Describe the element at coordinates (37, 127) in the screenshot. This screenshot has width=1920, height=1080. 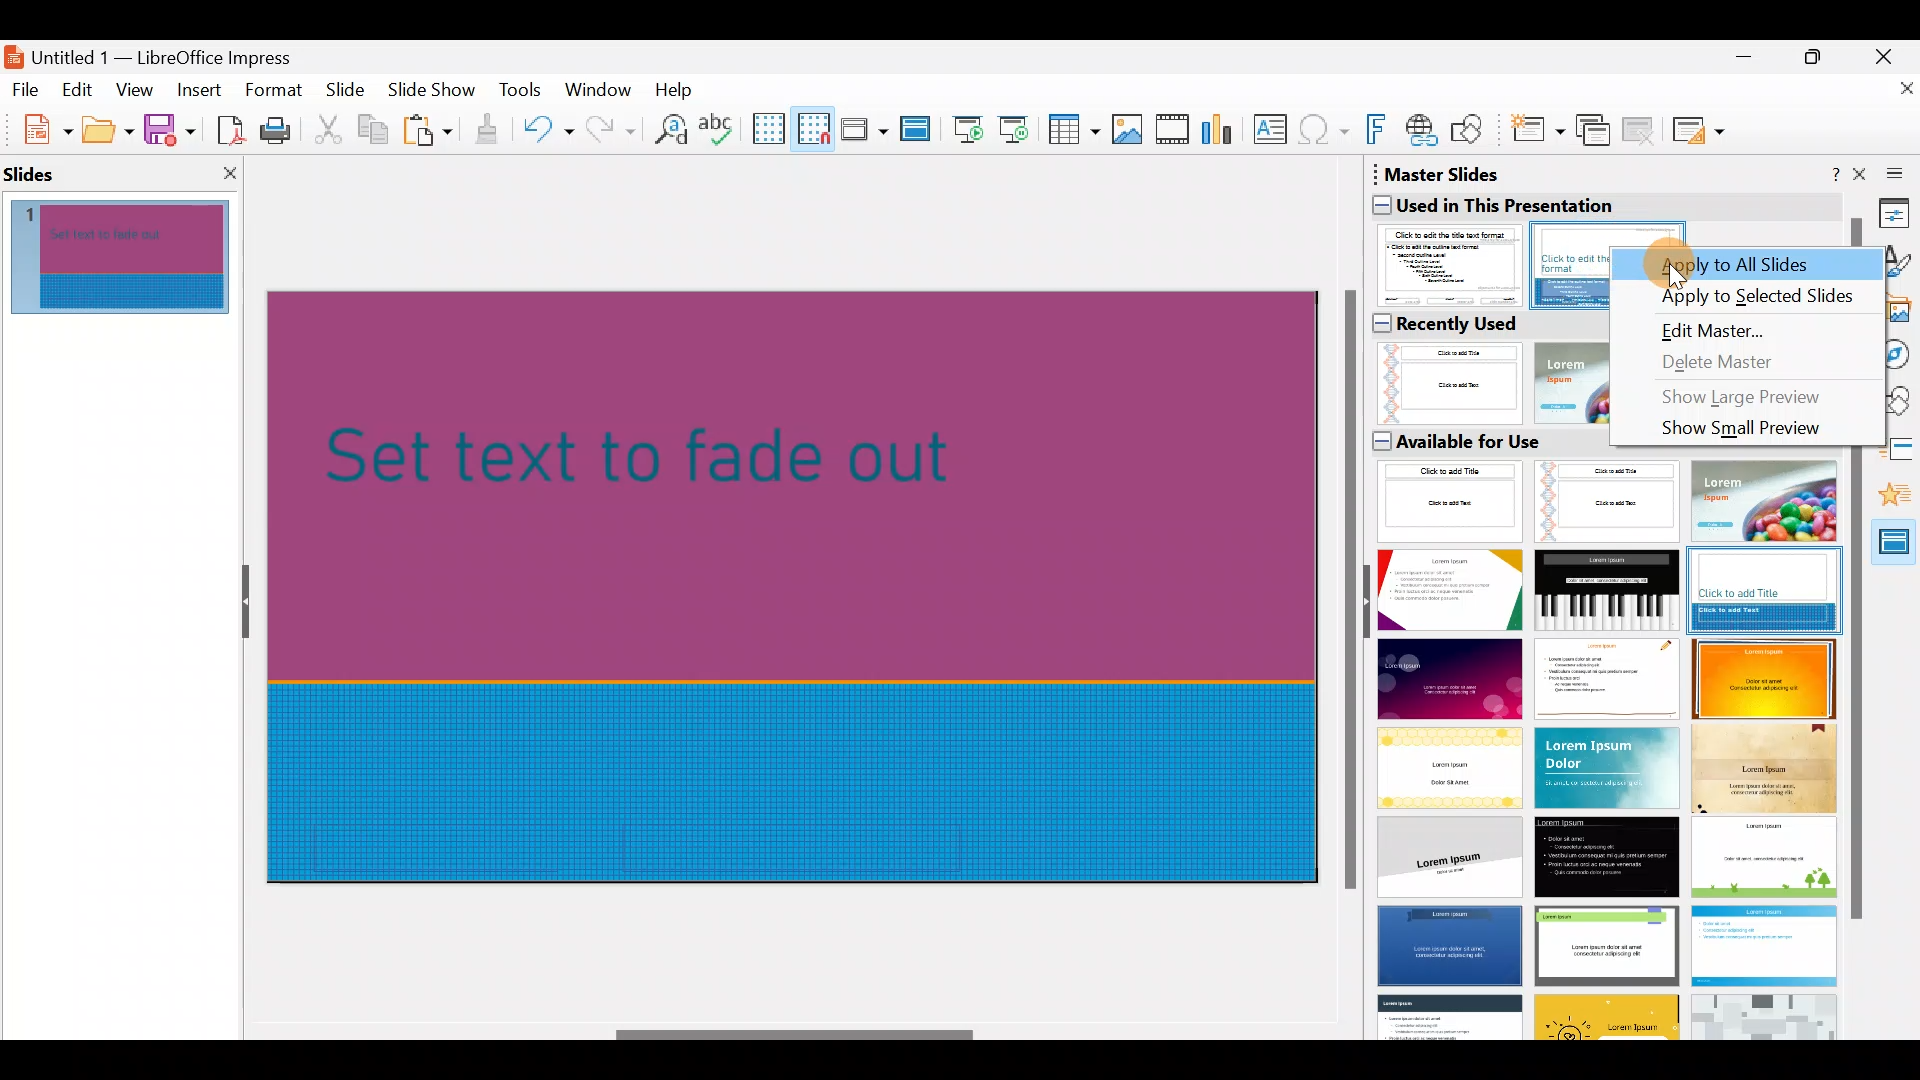
I see `New` at that location.